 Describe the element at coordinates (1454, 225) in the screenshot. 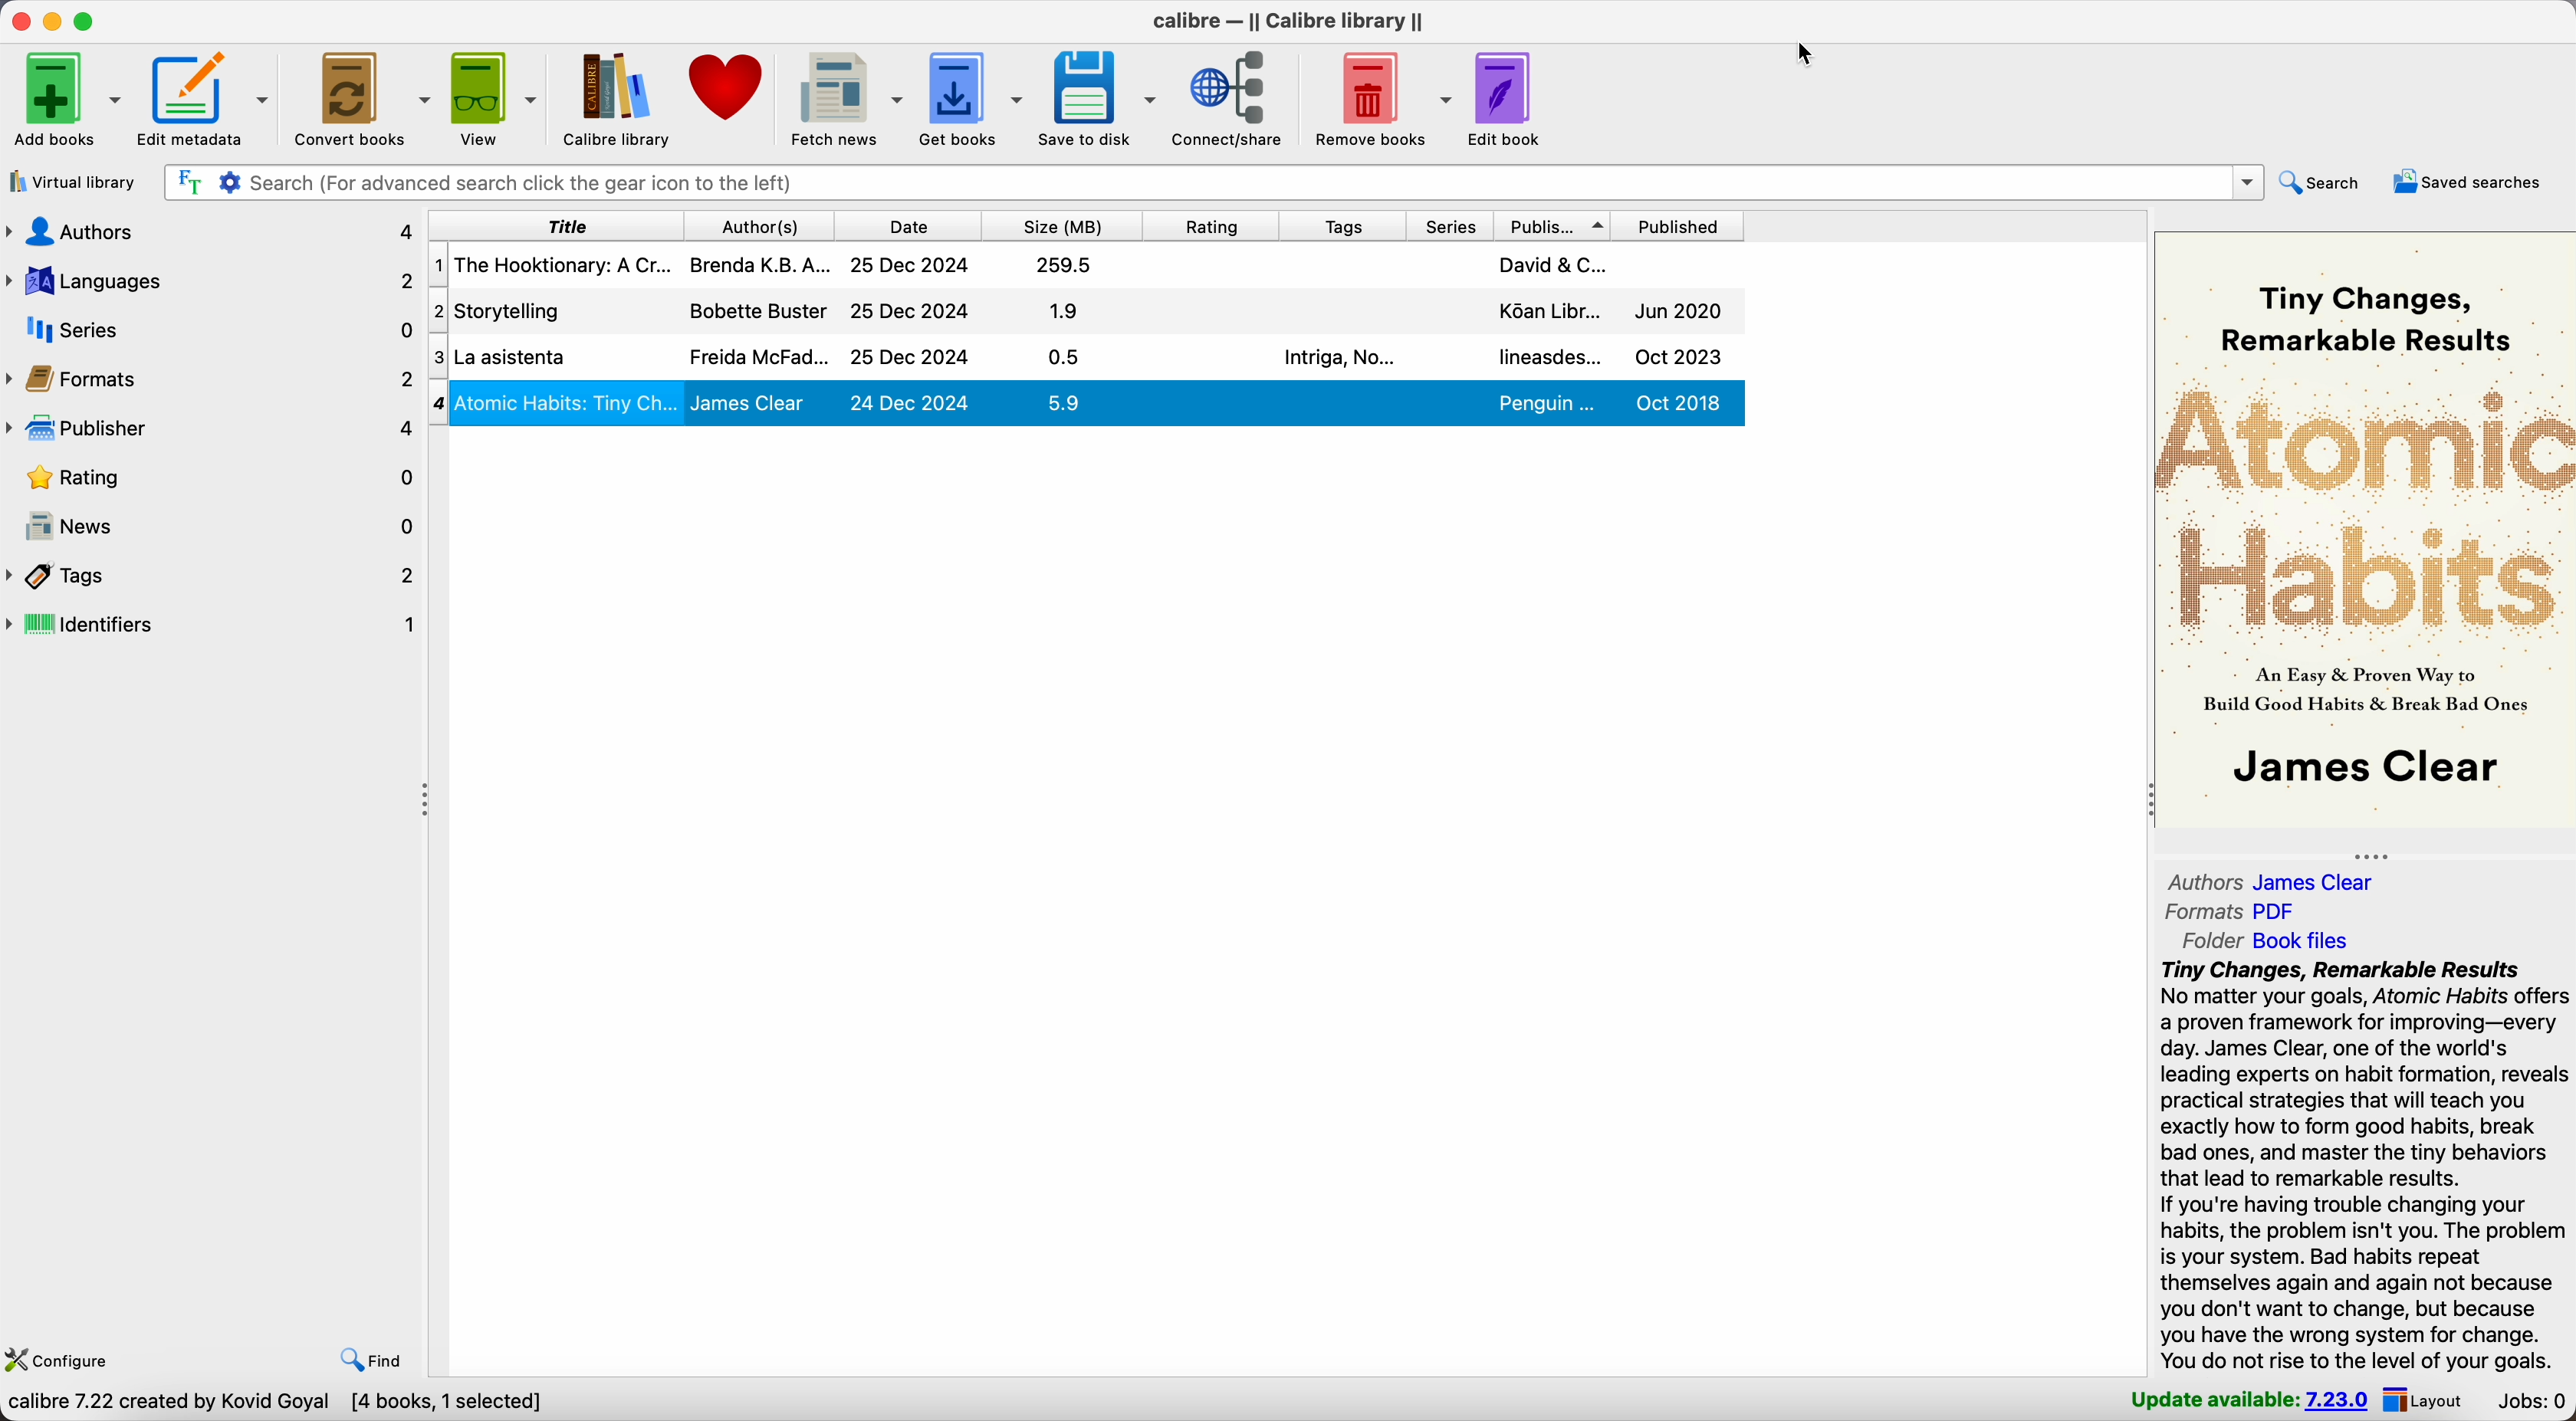

I see `series` at that location.